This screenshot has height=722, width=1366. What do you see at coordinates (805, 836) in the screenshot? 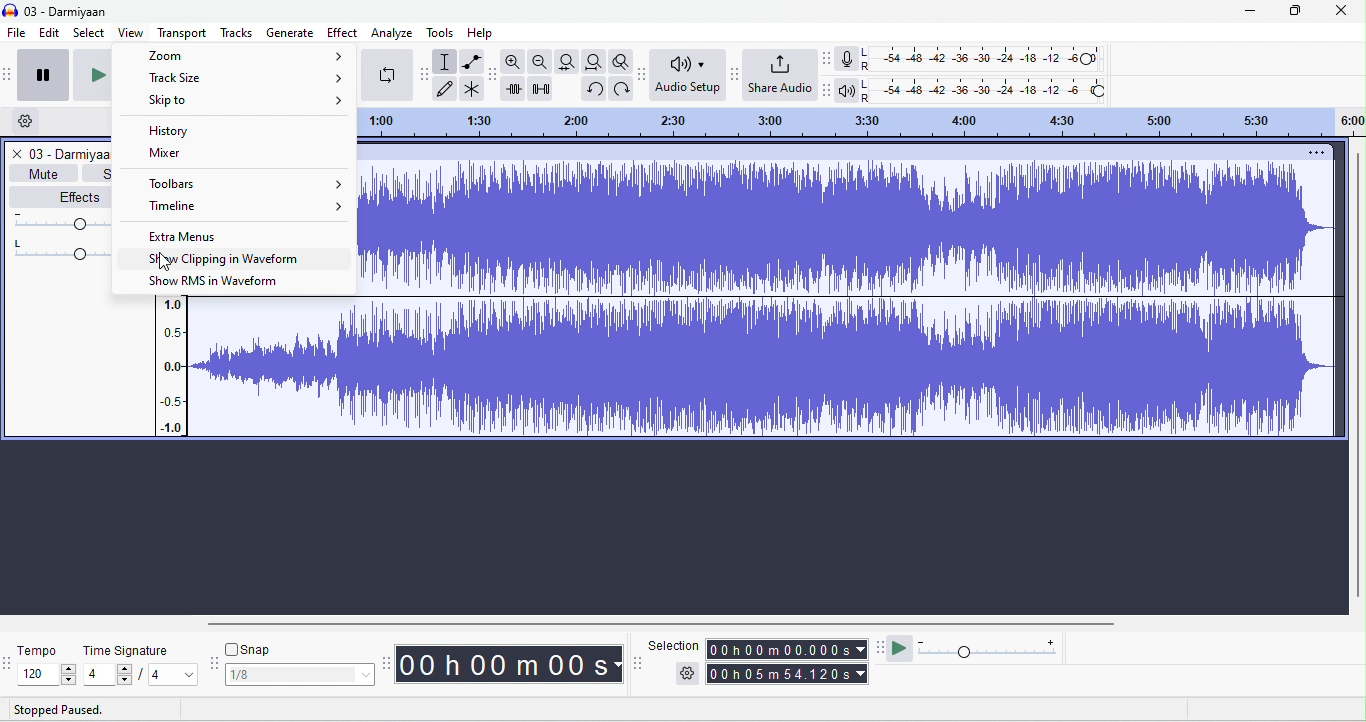
I see `selection toolbar` at bounding box center [805, 836].